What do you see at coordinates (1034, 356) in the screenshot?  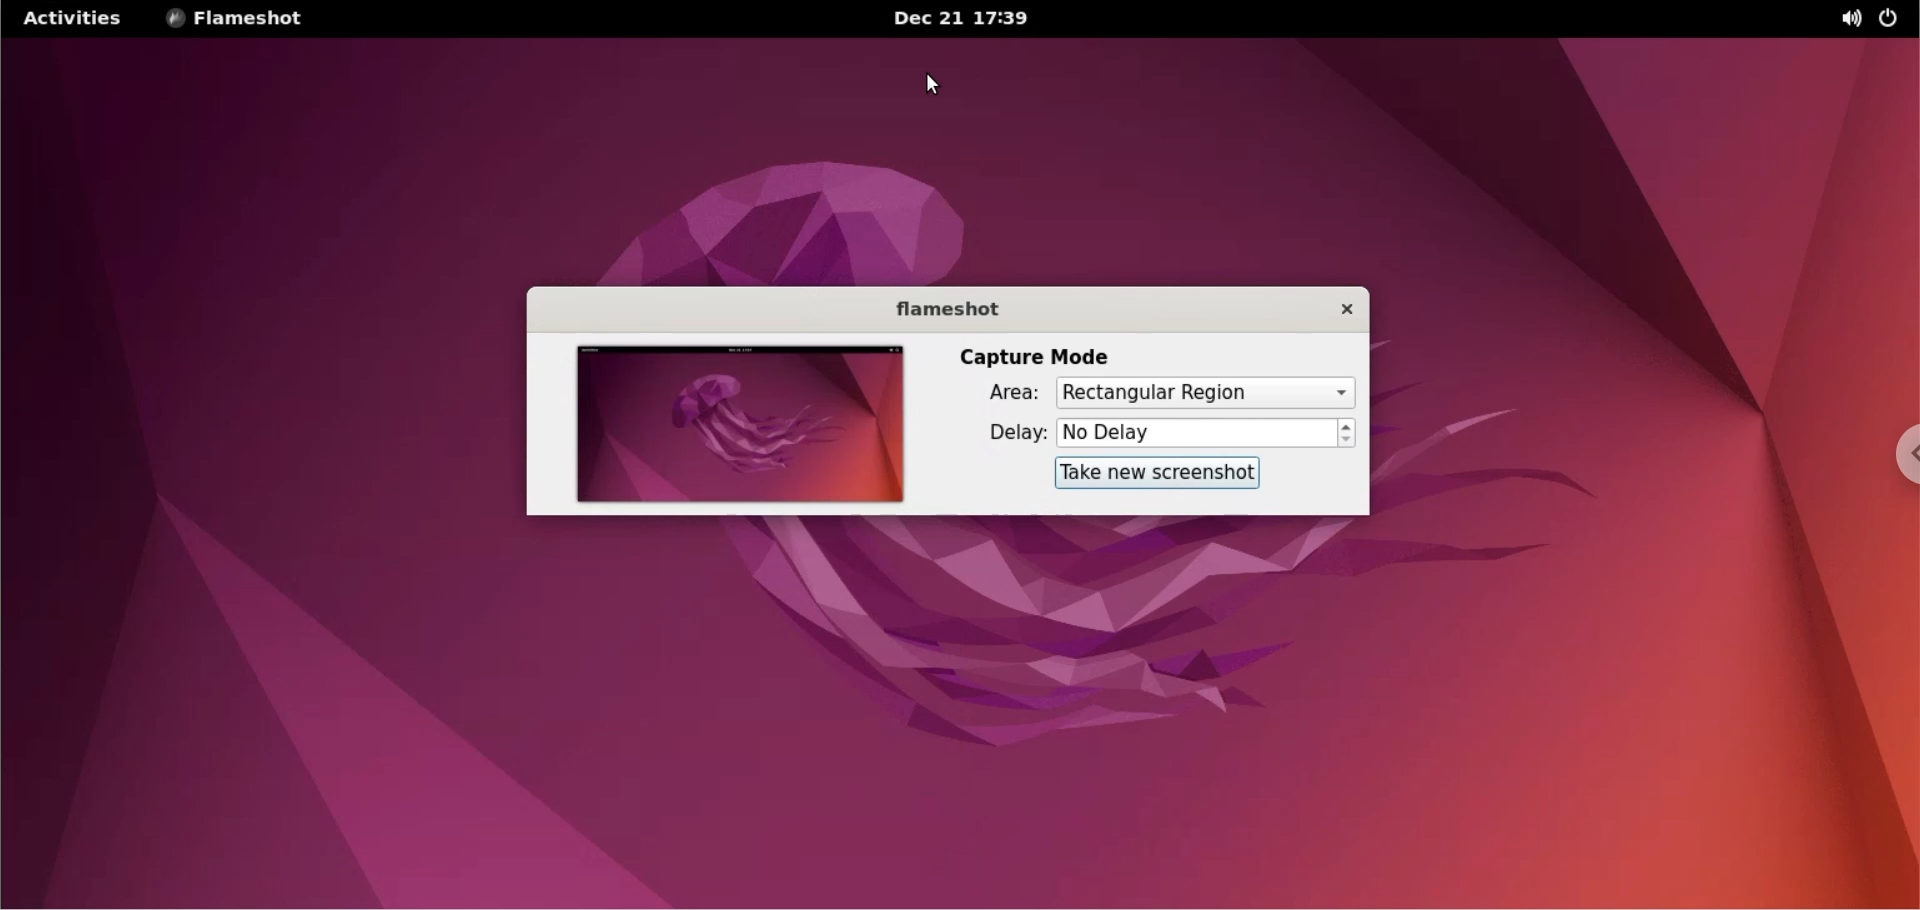 I see `capture mode` at bounding box center [1034, 356].